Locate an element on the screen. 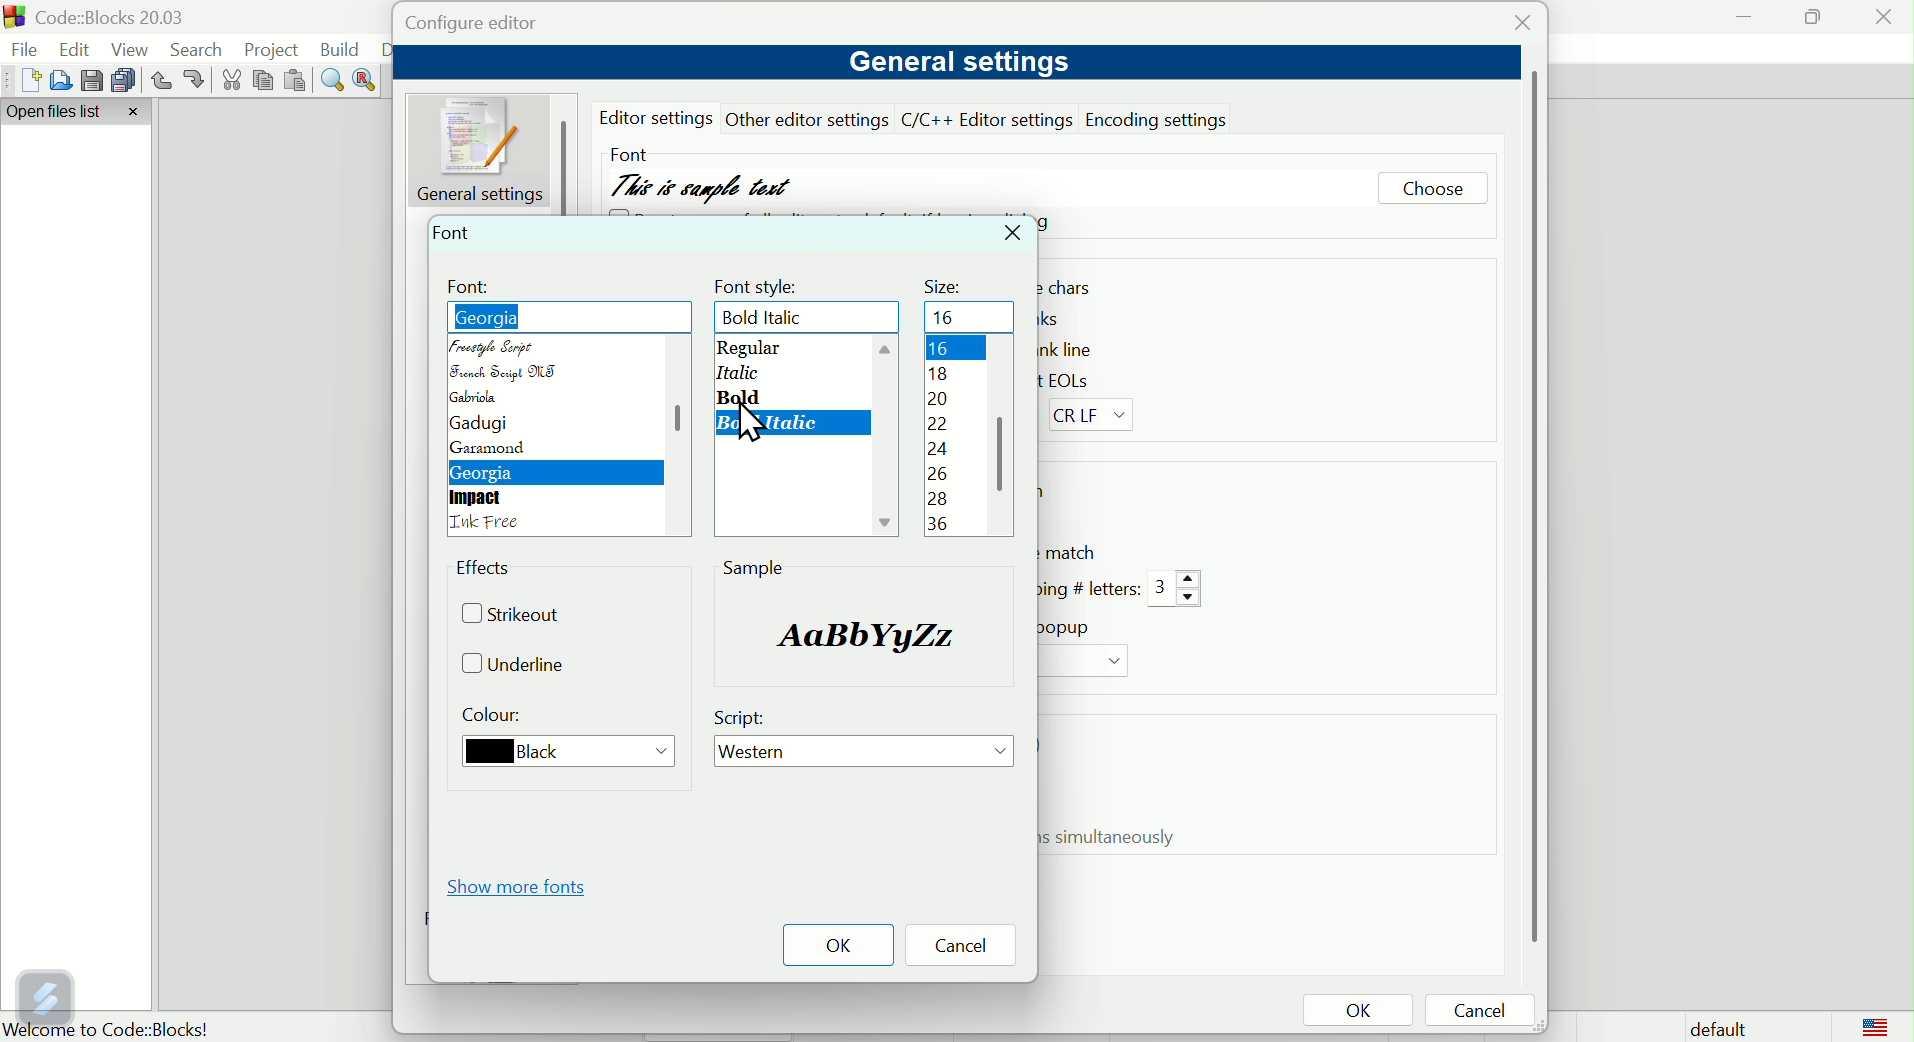  OK is located at coordinates (1357, 1012).